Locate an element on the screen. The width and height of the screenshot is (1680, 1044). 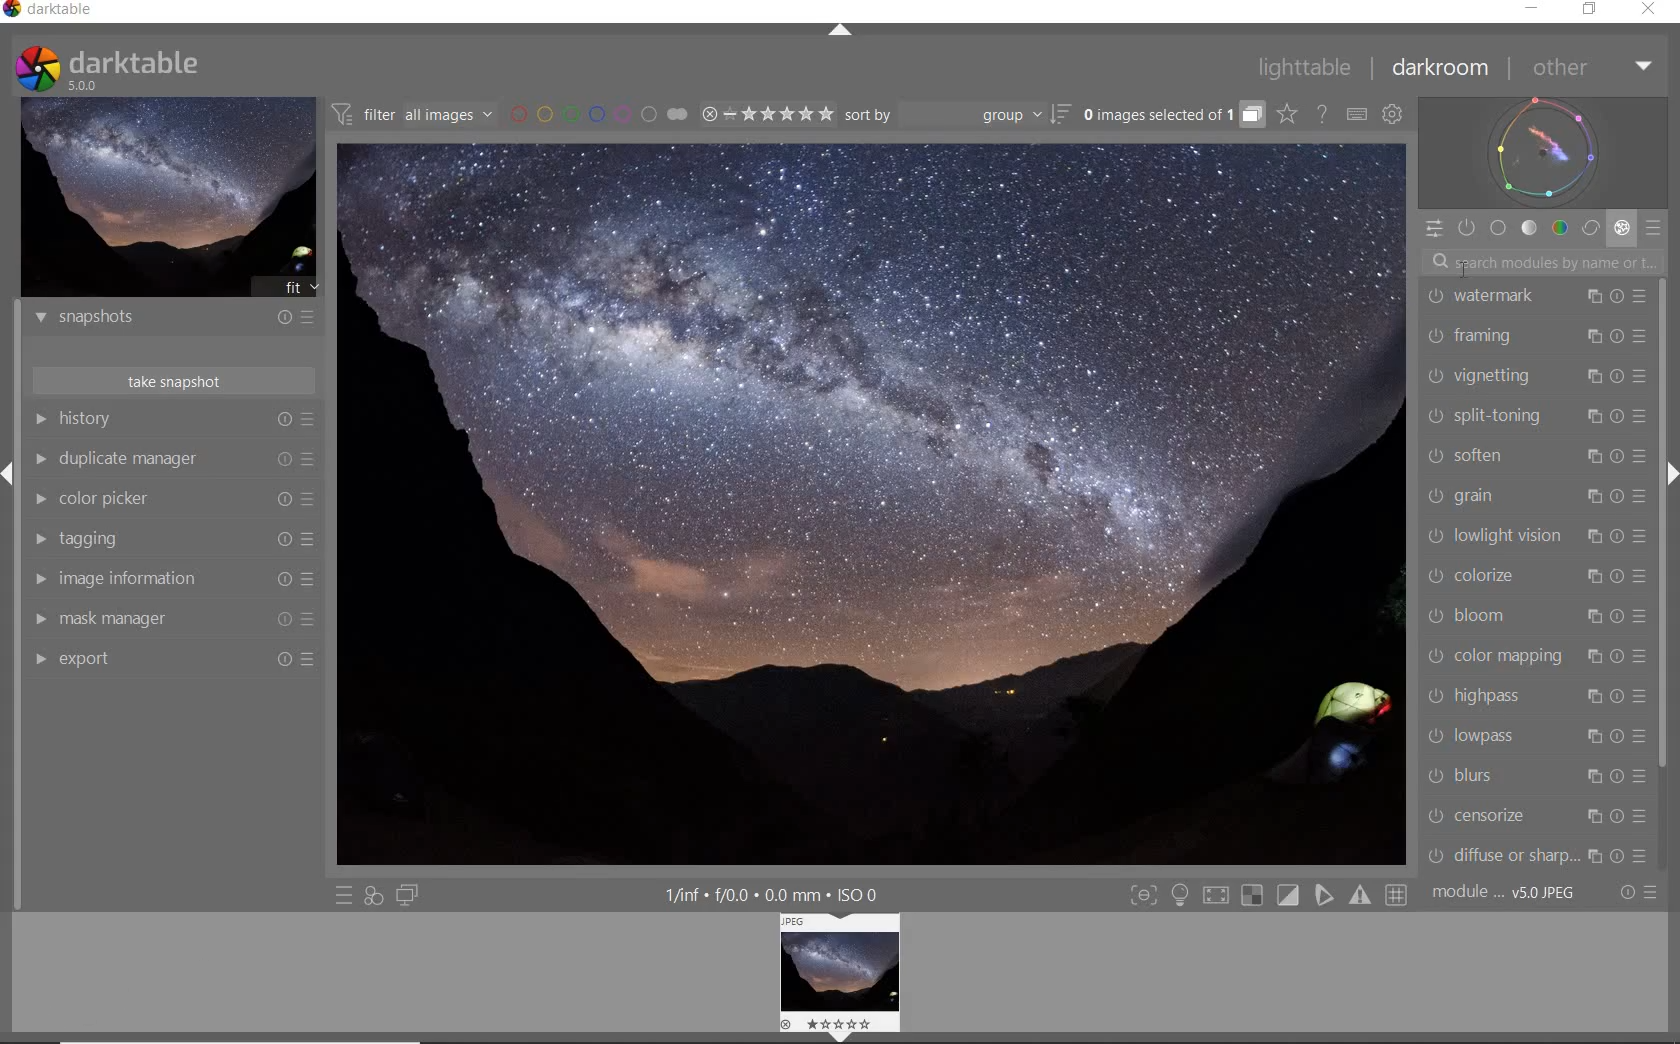
tagging is located at coordinates (103, 538).